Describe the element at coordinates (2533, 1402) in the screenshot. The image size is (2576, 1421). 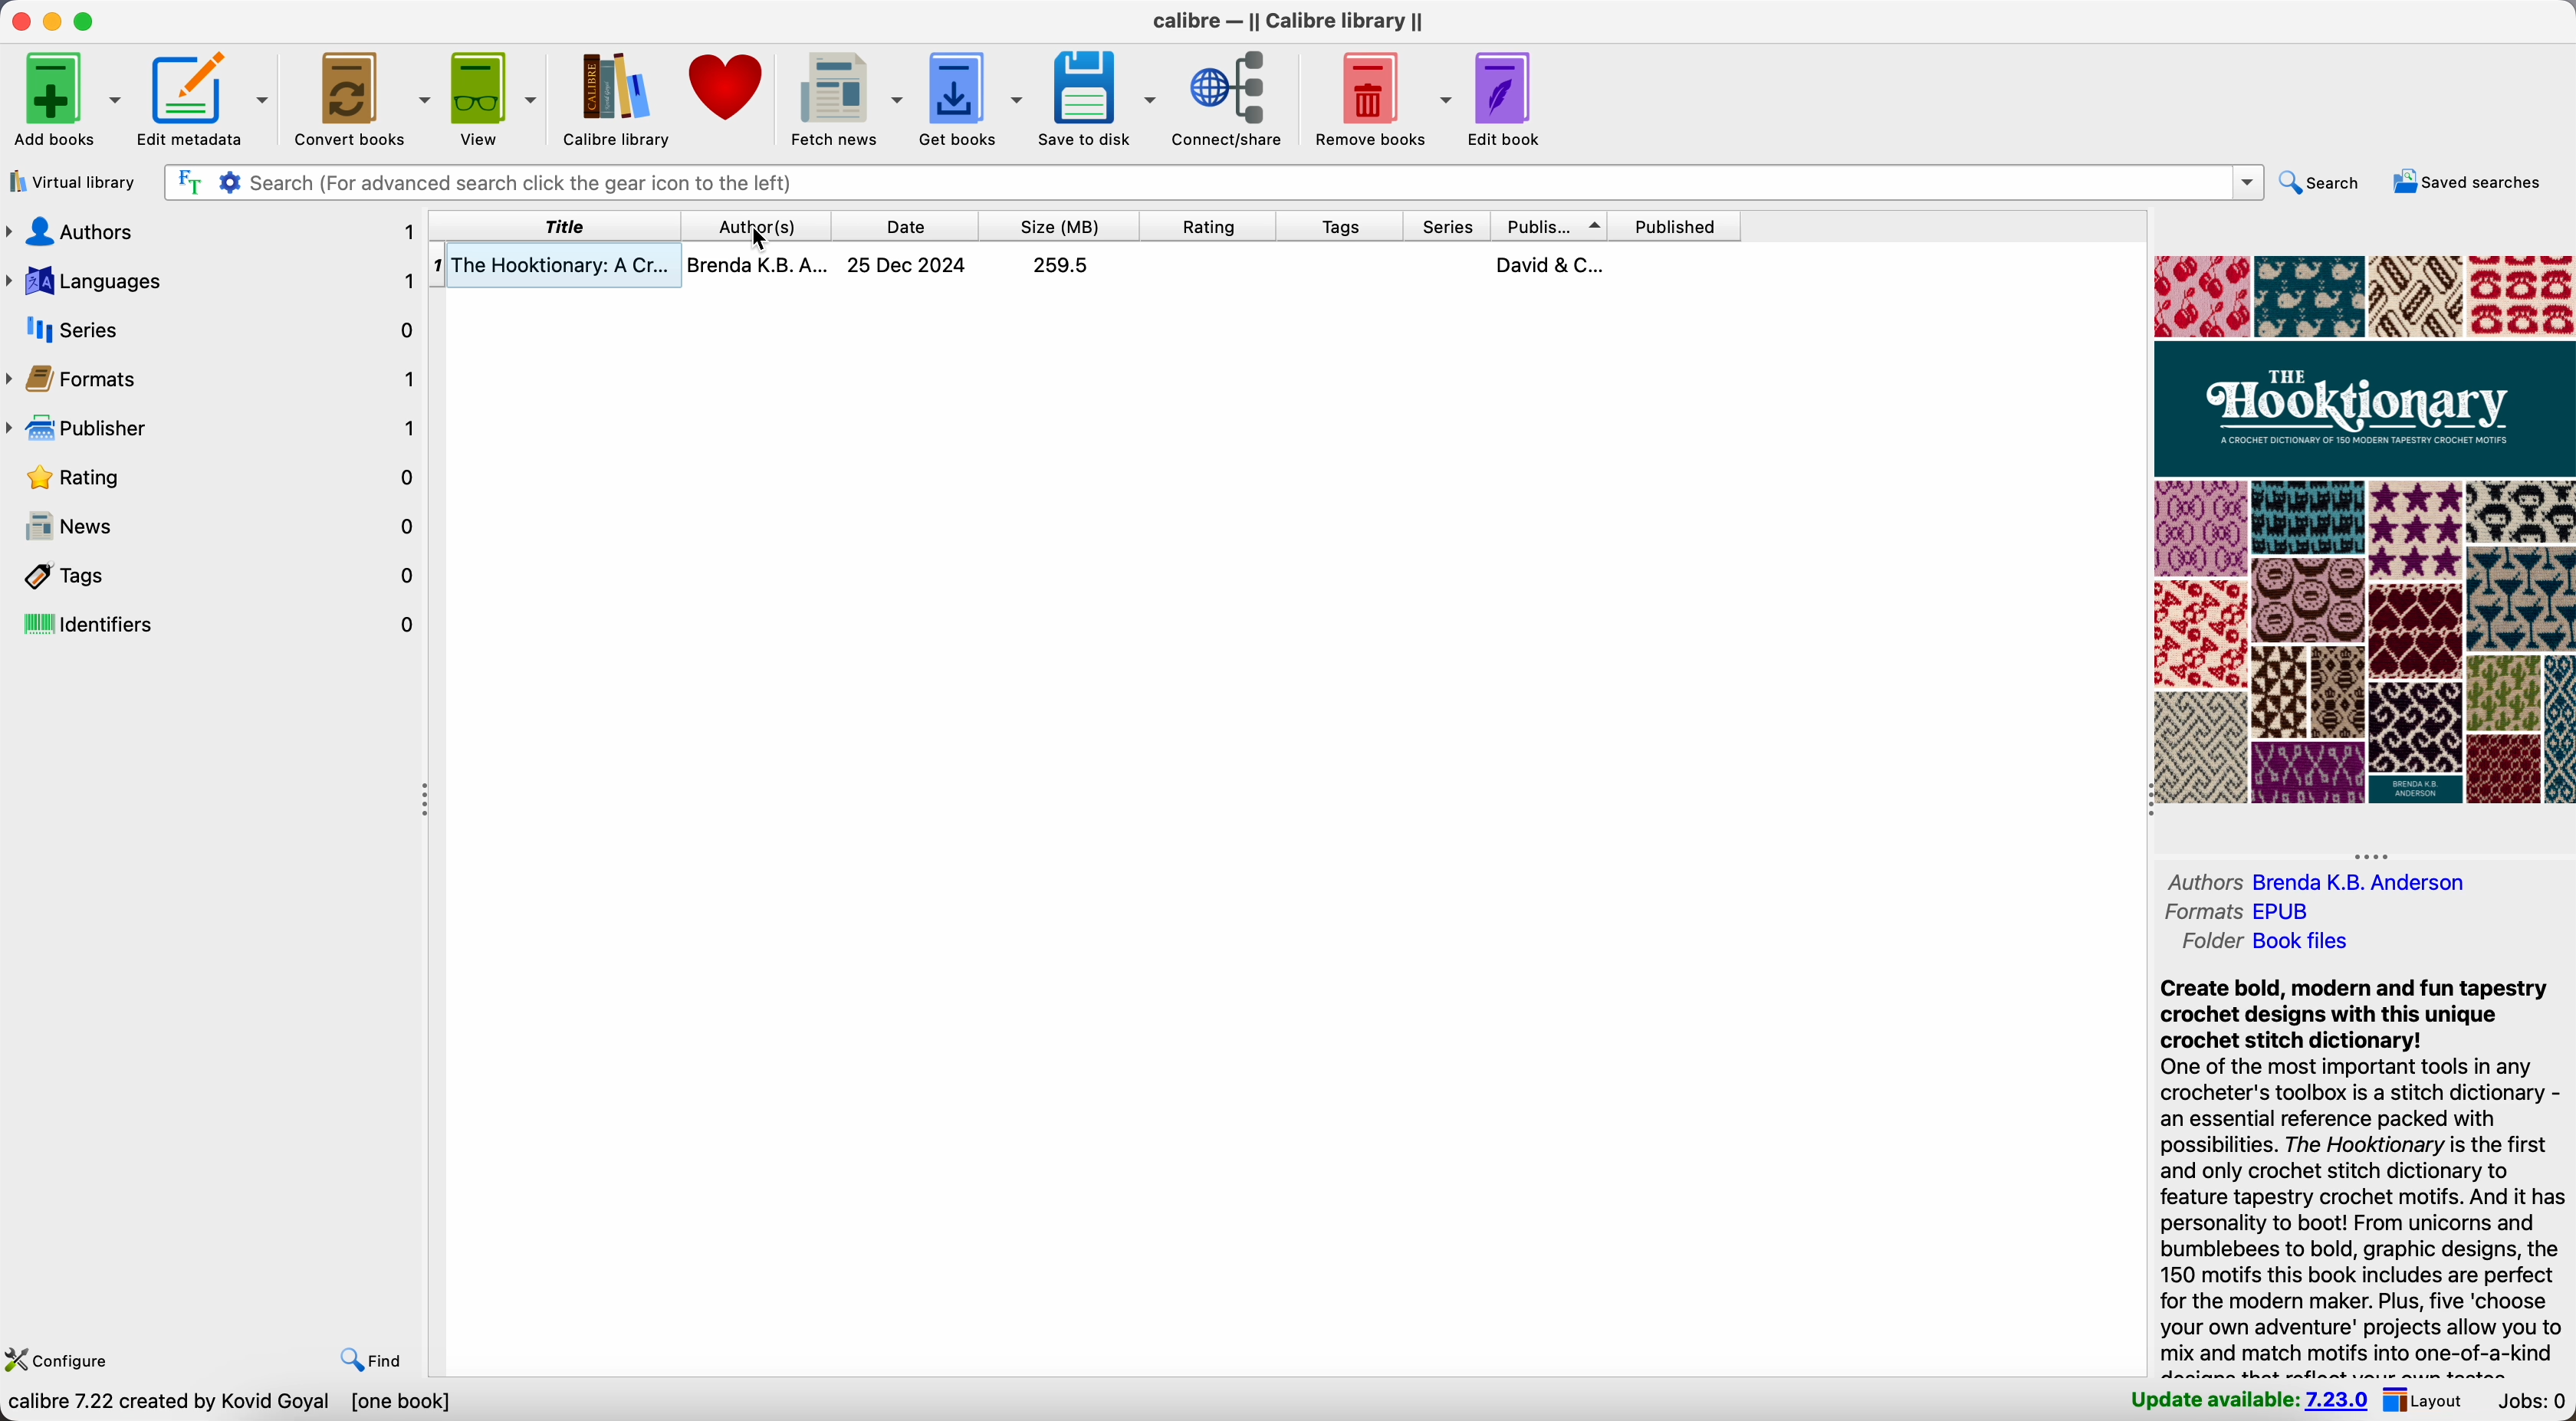
I see `jobs: 0` at that location.